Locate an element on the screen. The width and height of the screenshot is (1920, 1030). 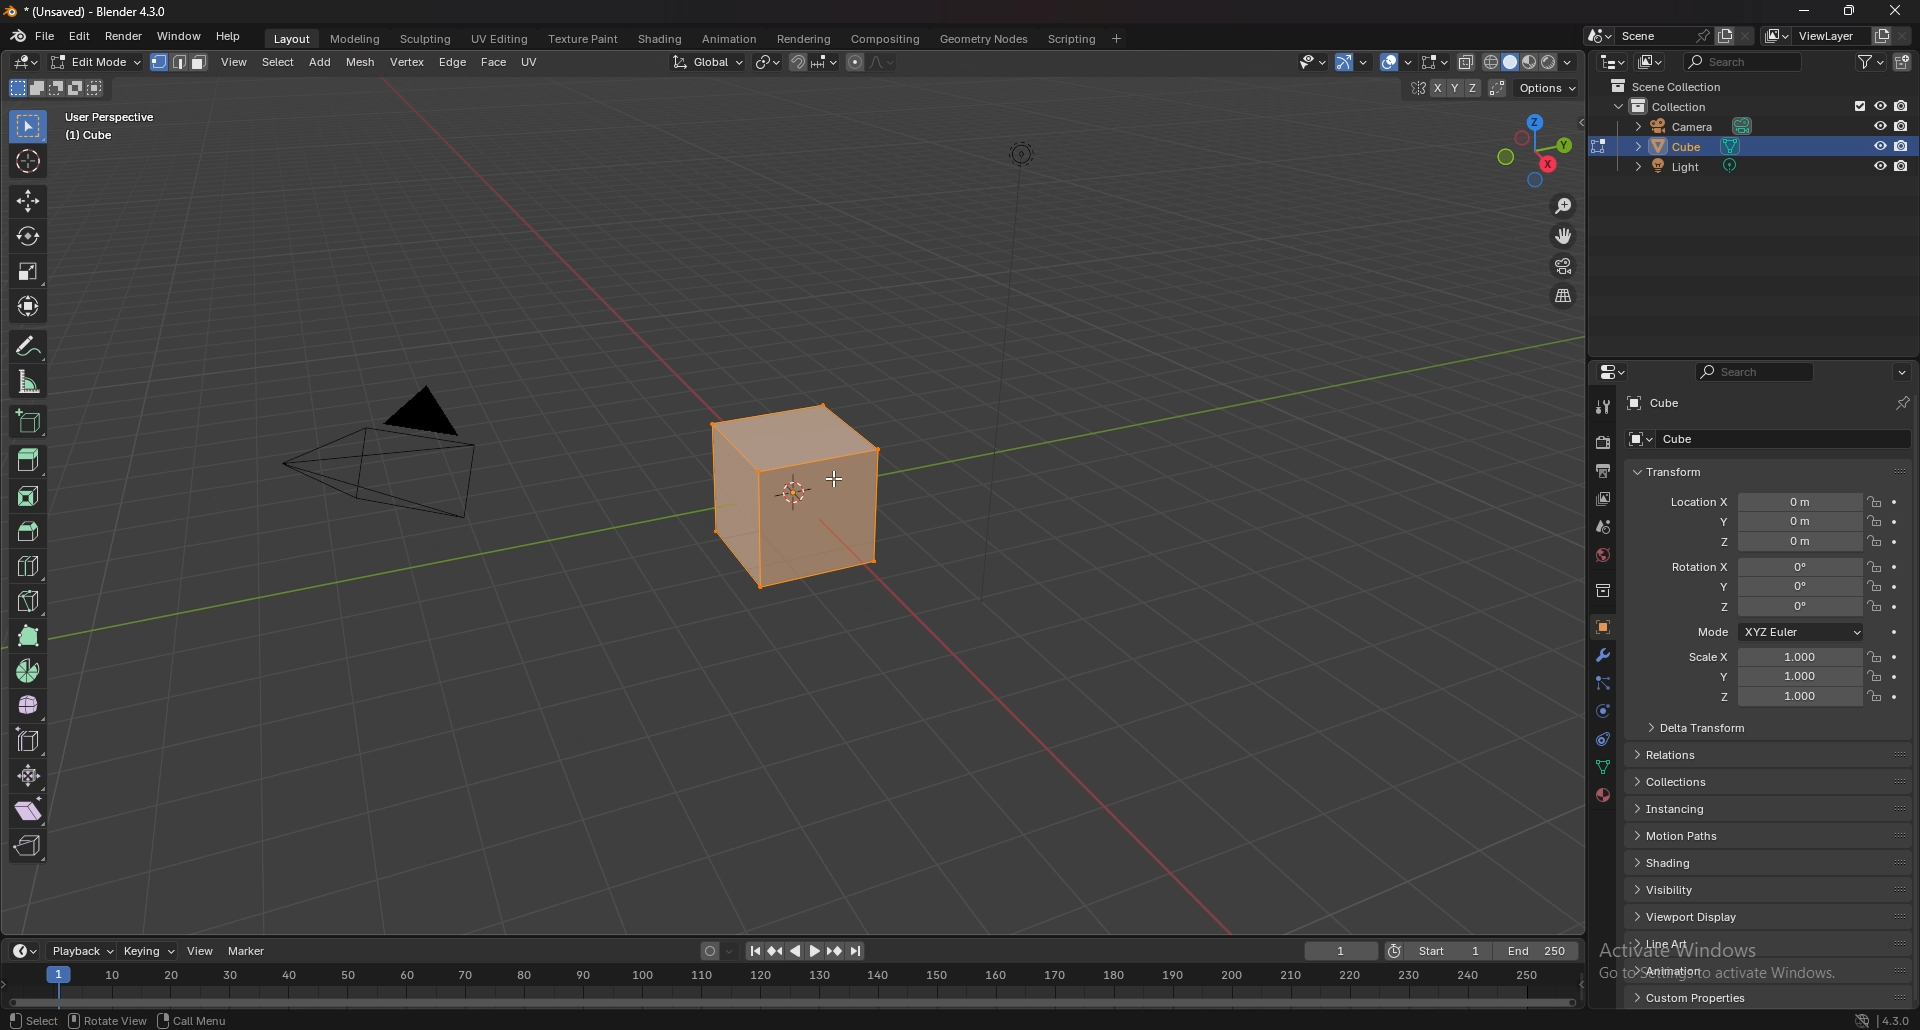
material is located at coordinates (1602, 794).